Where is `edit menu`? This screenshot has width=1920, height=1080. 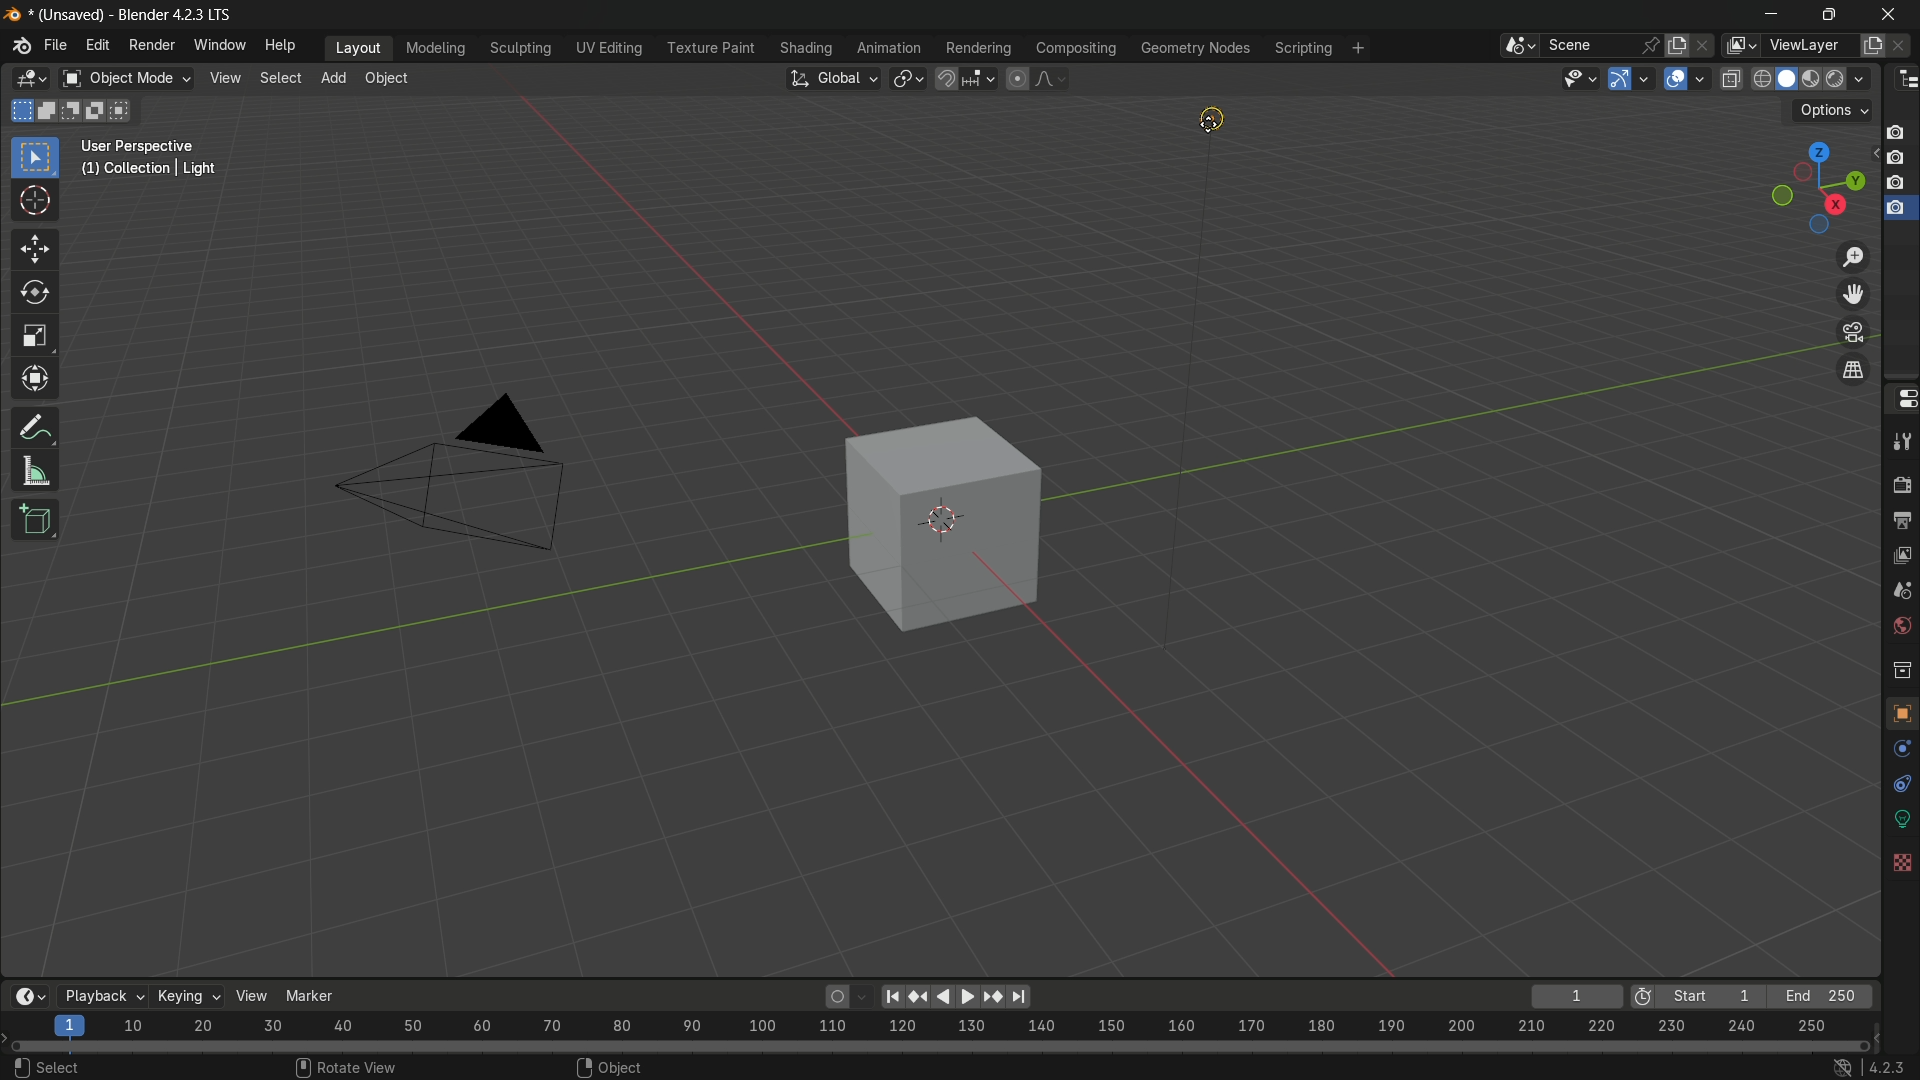 edit menu is located at coordinates (96, 46).